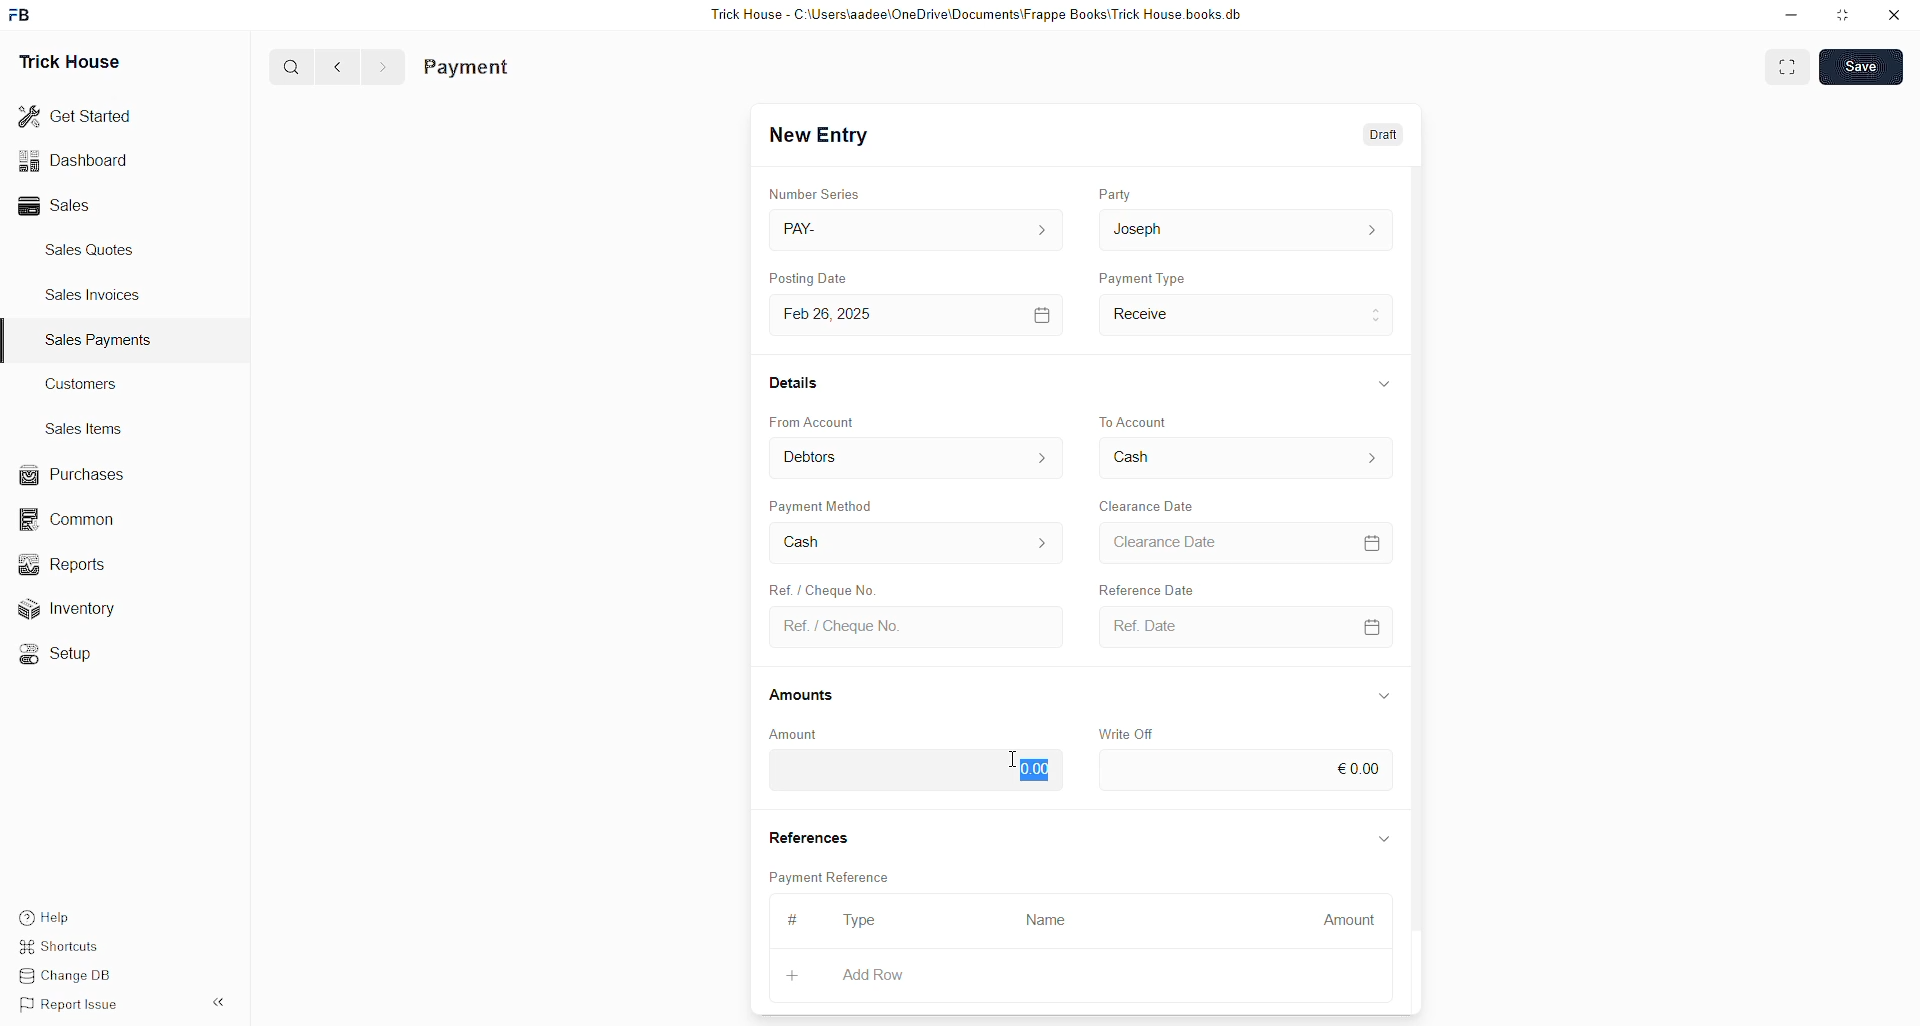  I want to click on Forward, so click(384, 68).